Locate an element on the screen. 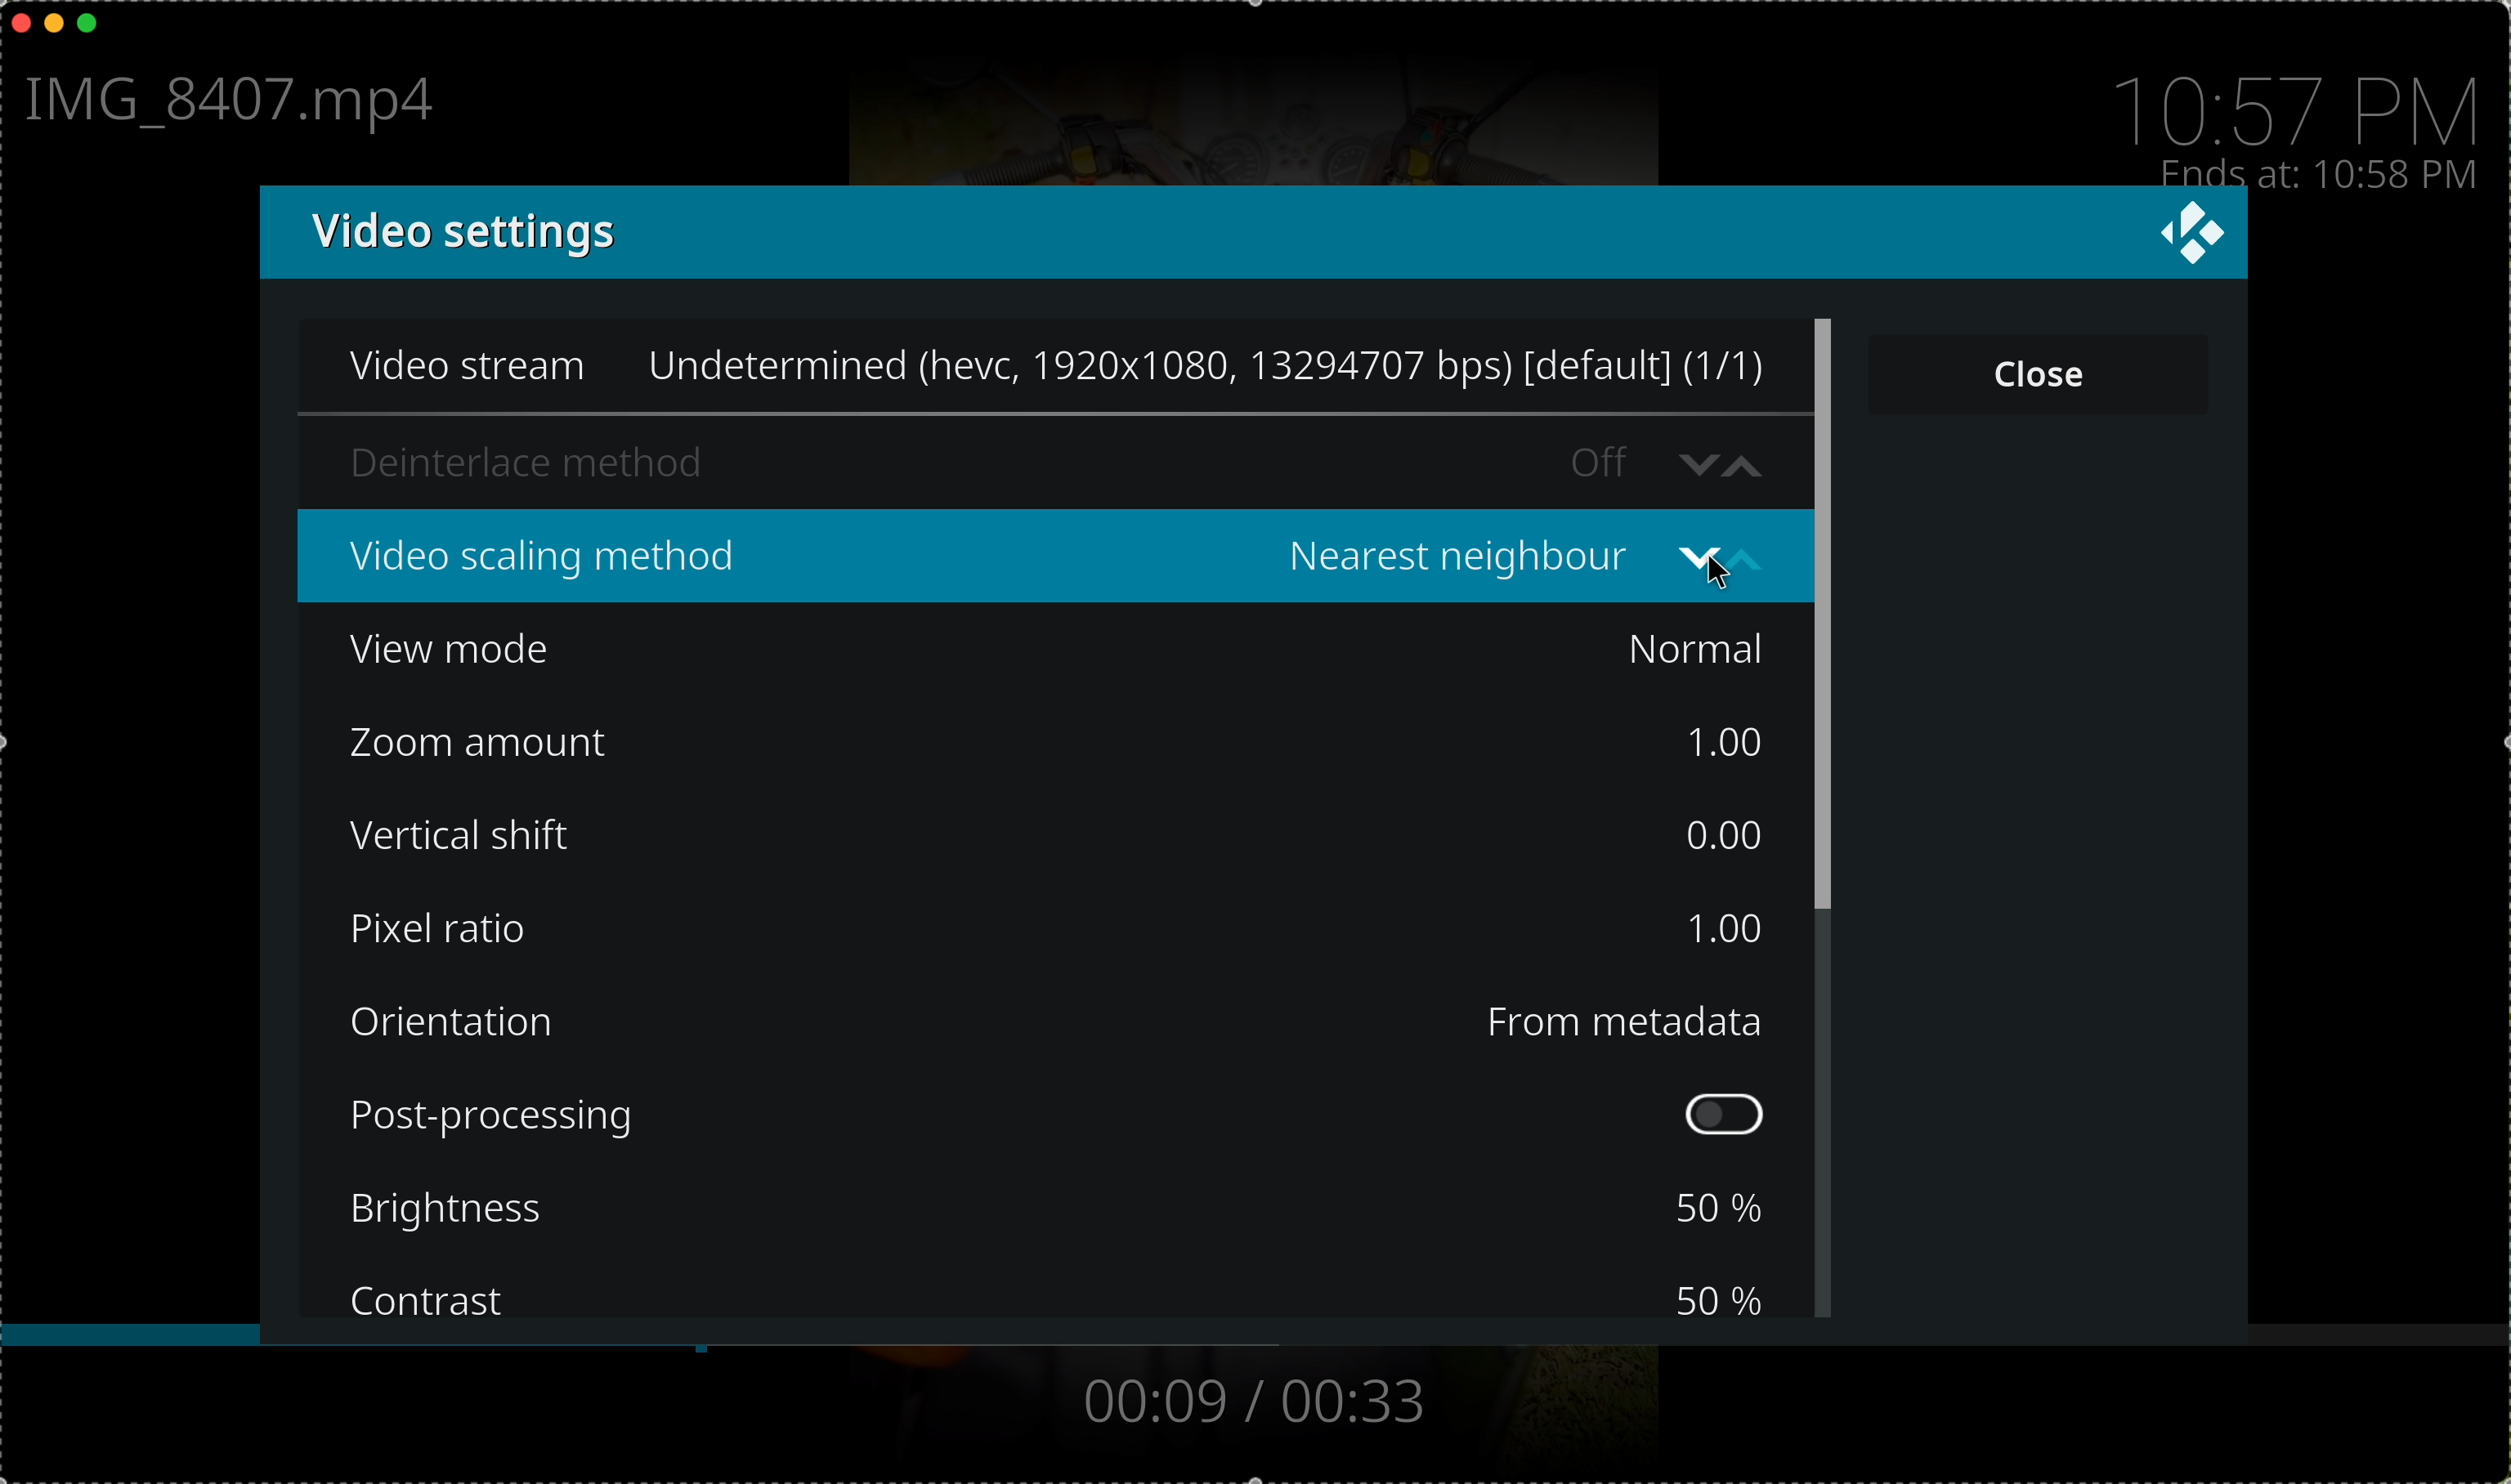 The width and height of the screenshot is (2511, 1484). view mode  Normal is located at coordinates (1064, 651).